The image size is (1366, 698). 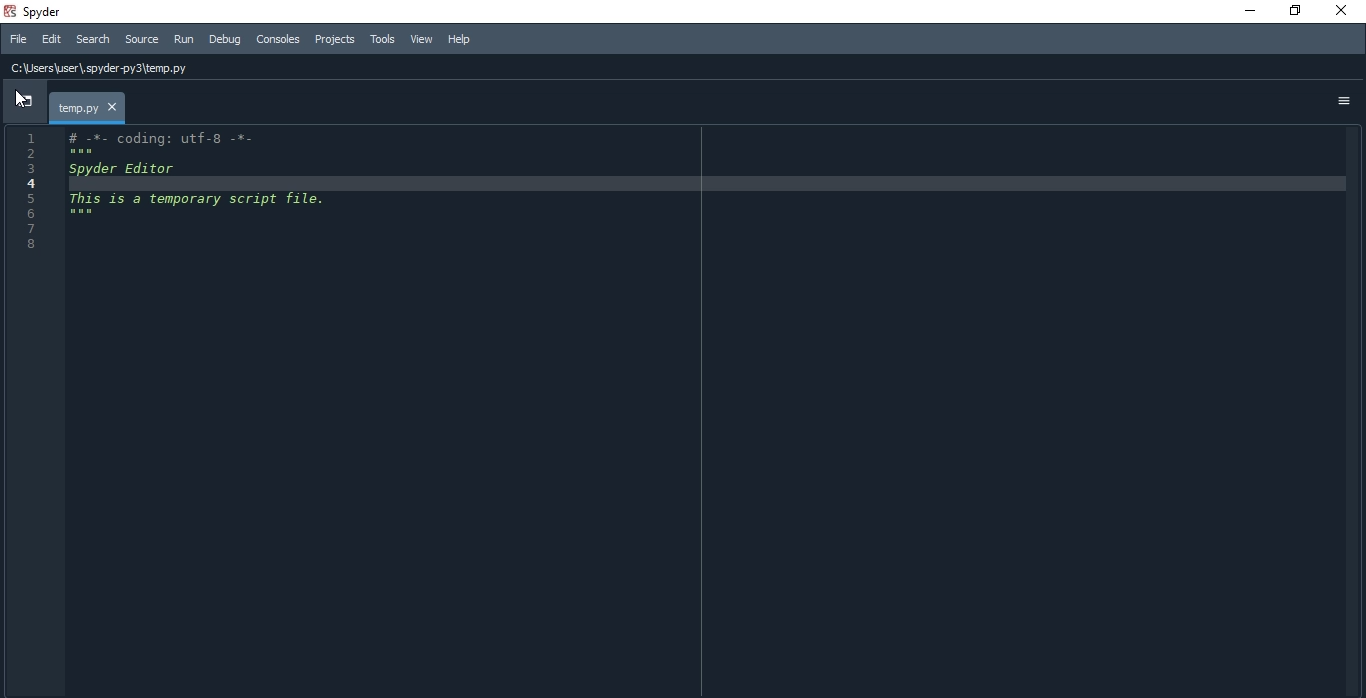 What do you see at coordinates (89, 153) in the screenshot?
I see `EE B` at bounding box center [89, 153].